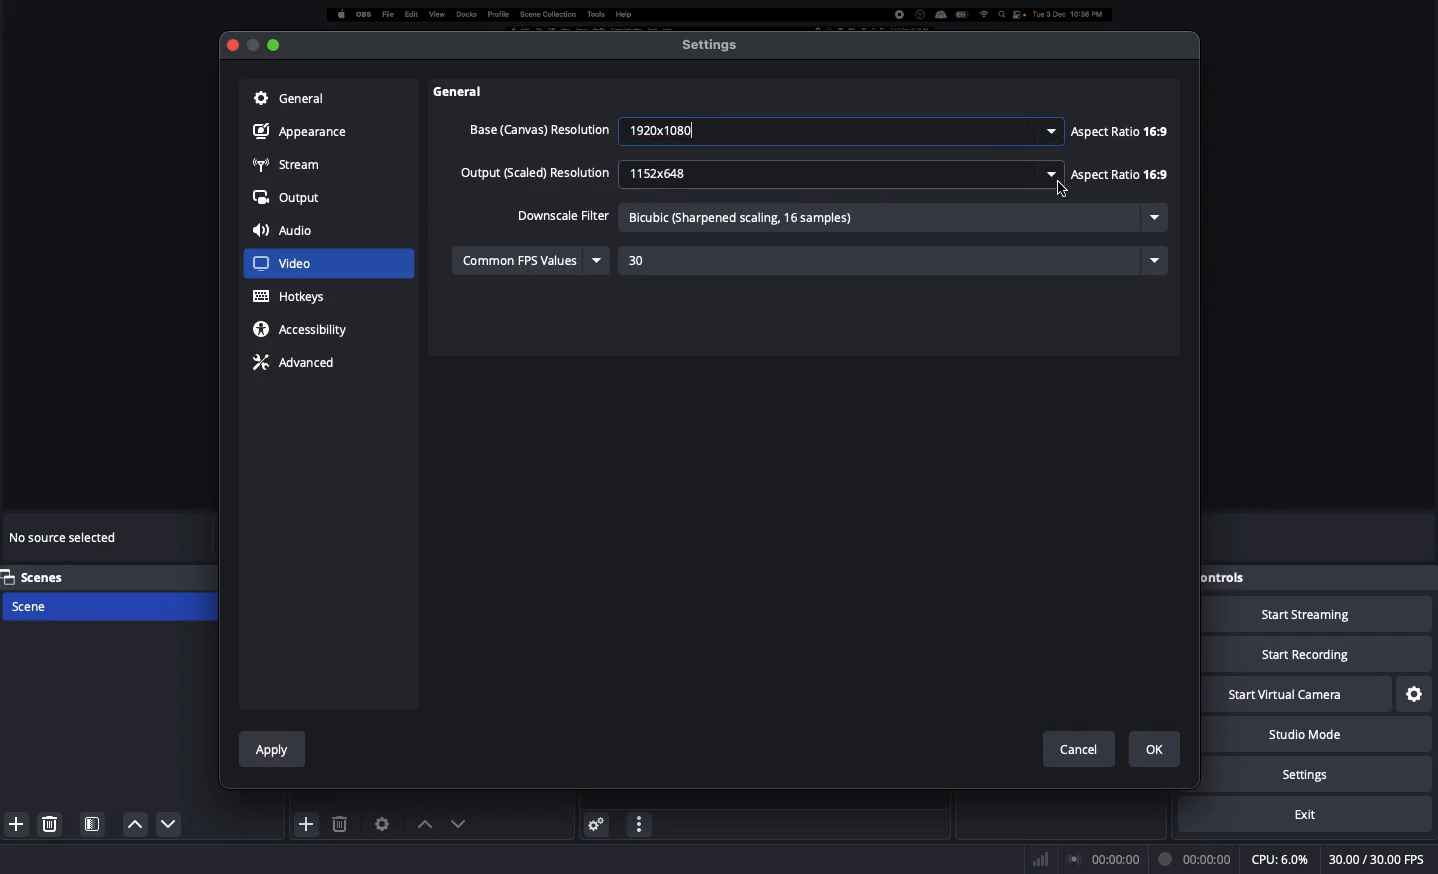 This screenshot has width=1438, height=874. Describe the element at coordinates (297, 361) in the screenshot. I see `Advance` at that location.